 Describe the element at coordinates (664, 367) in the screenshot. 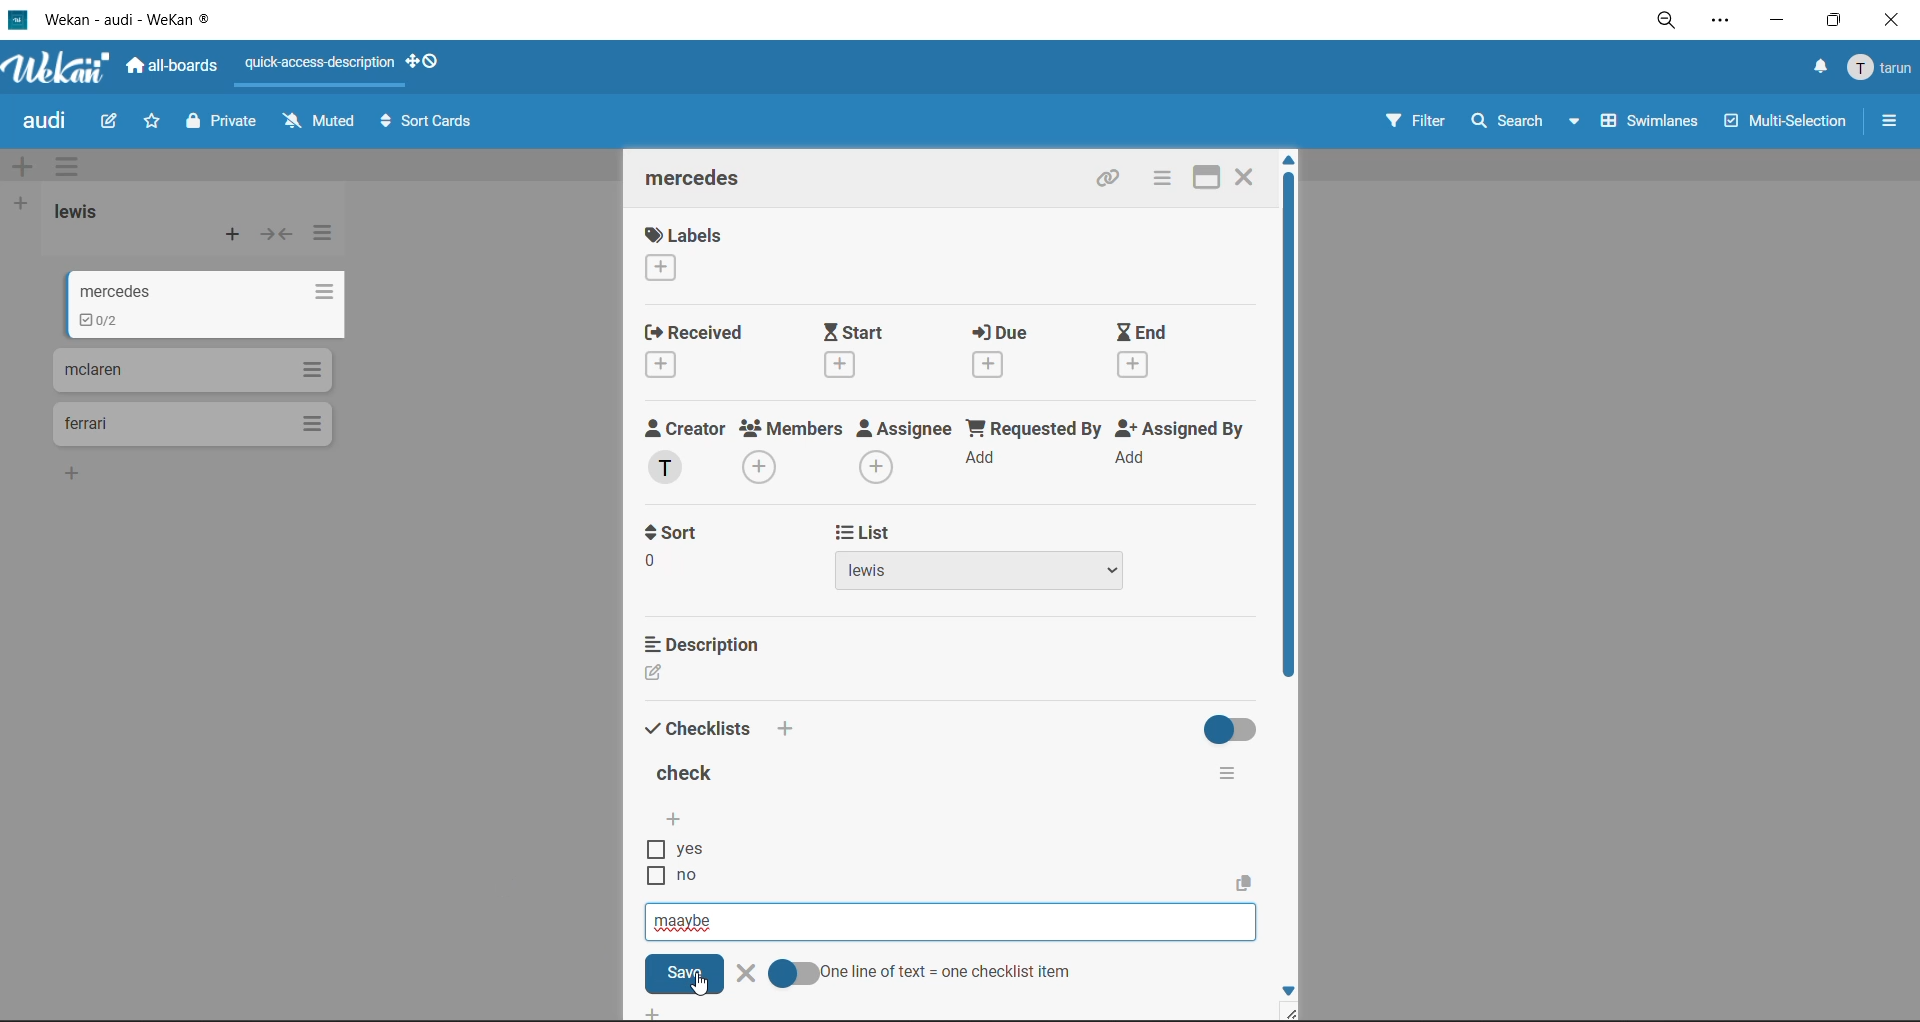

I see `Add Recieved` at that location.